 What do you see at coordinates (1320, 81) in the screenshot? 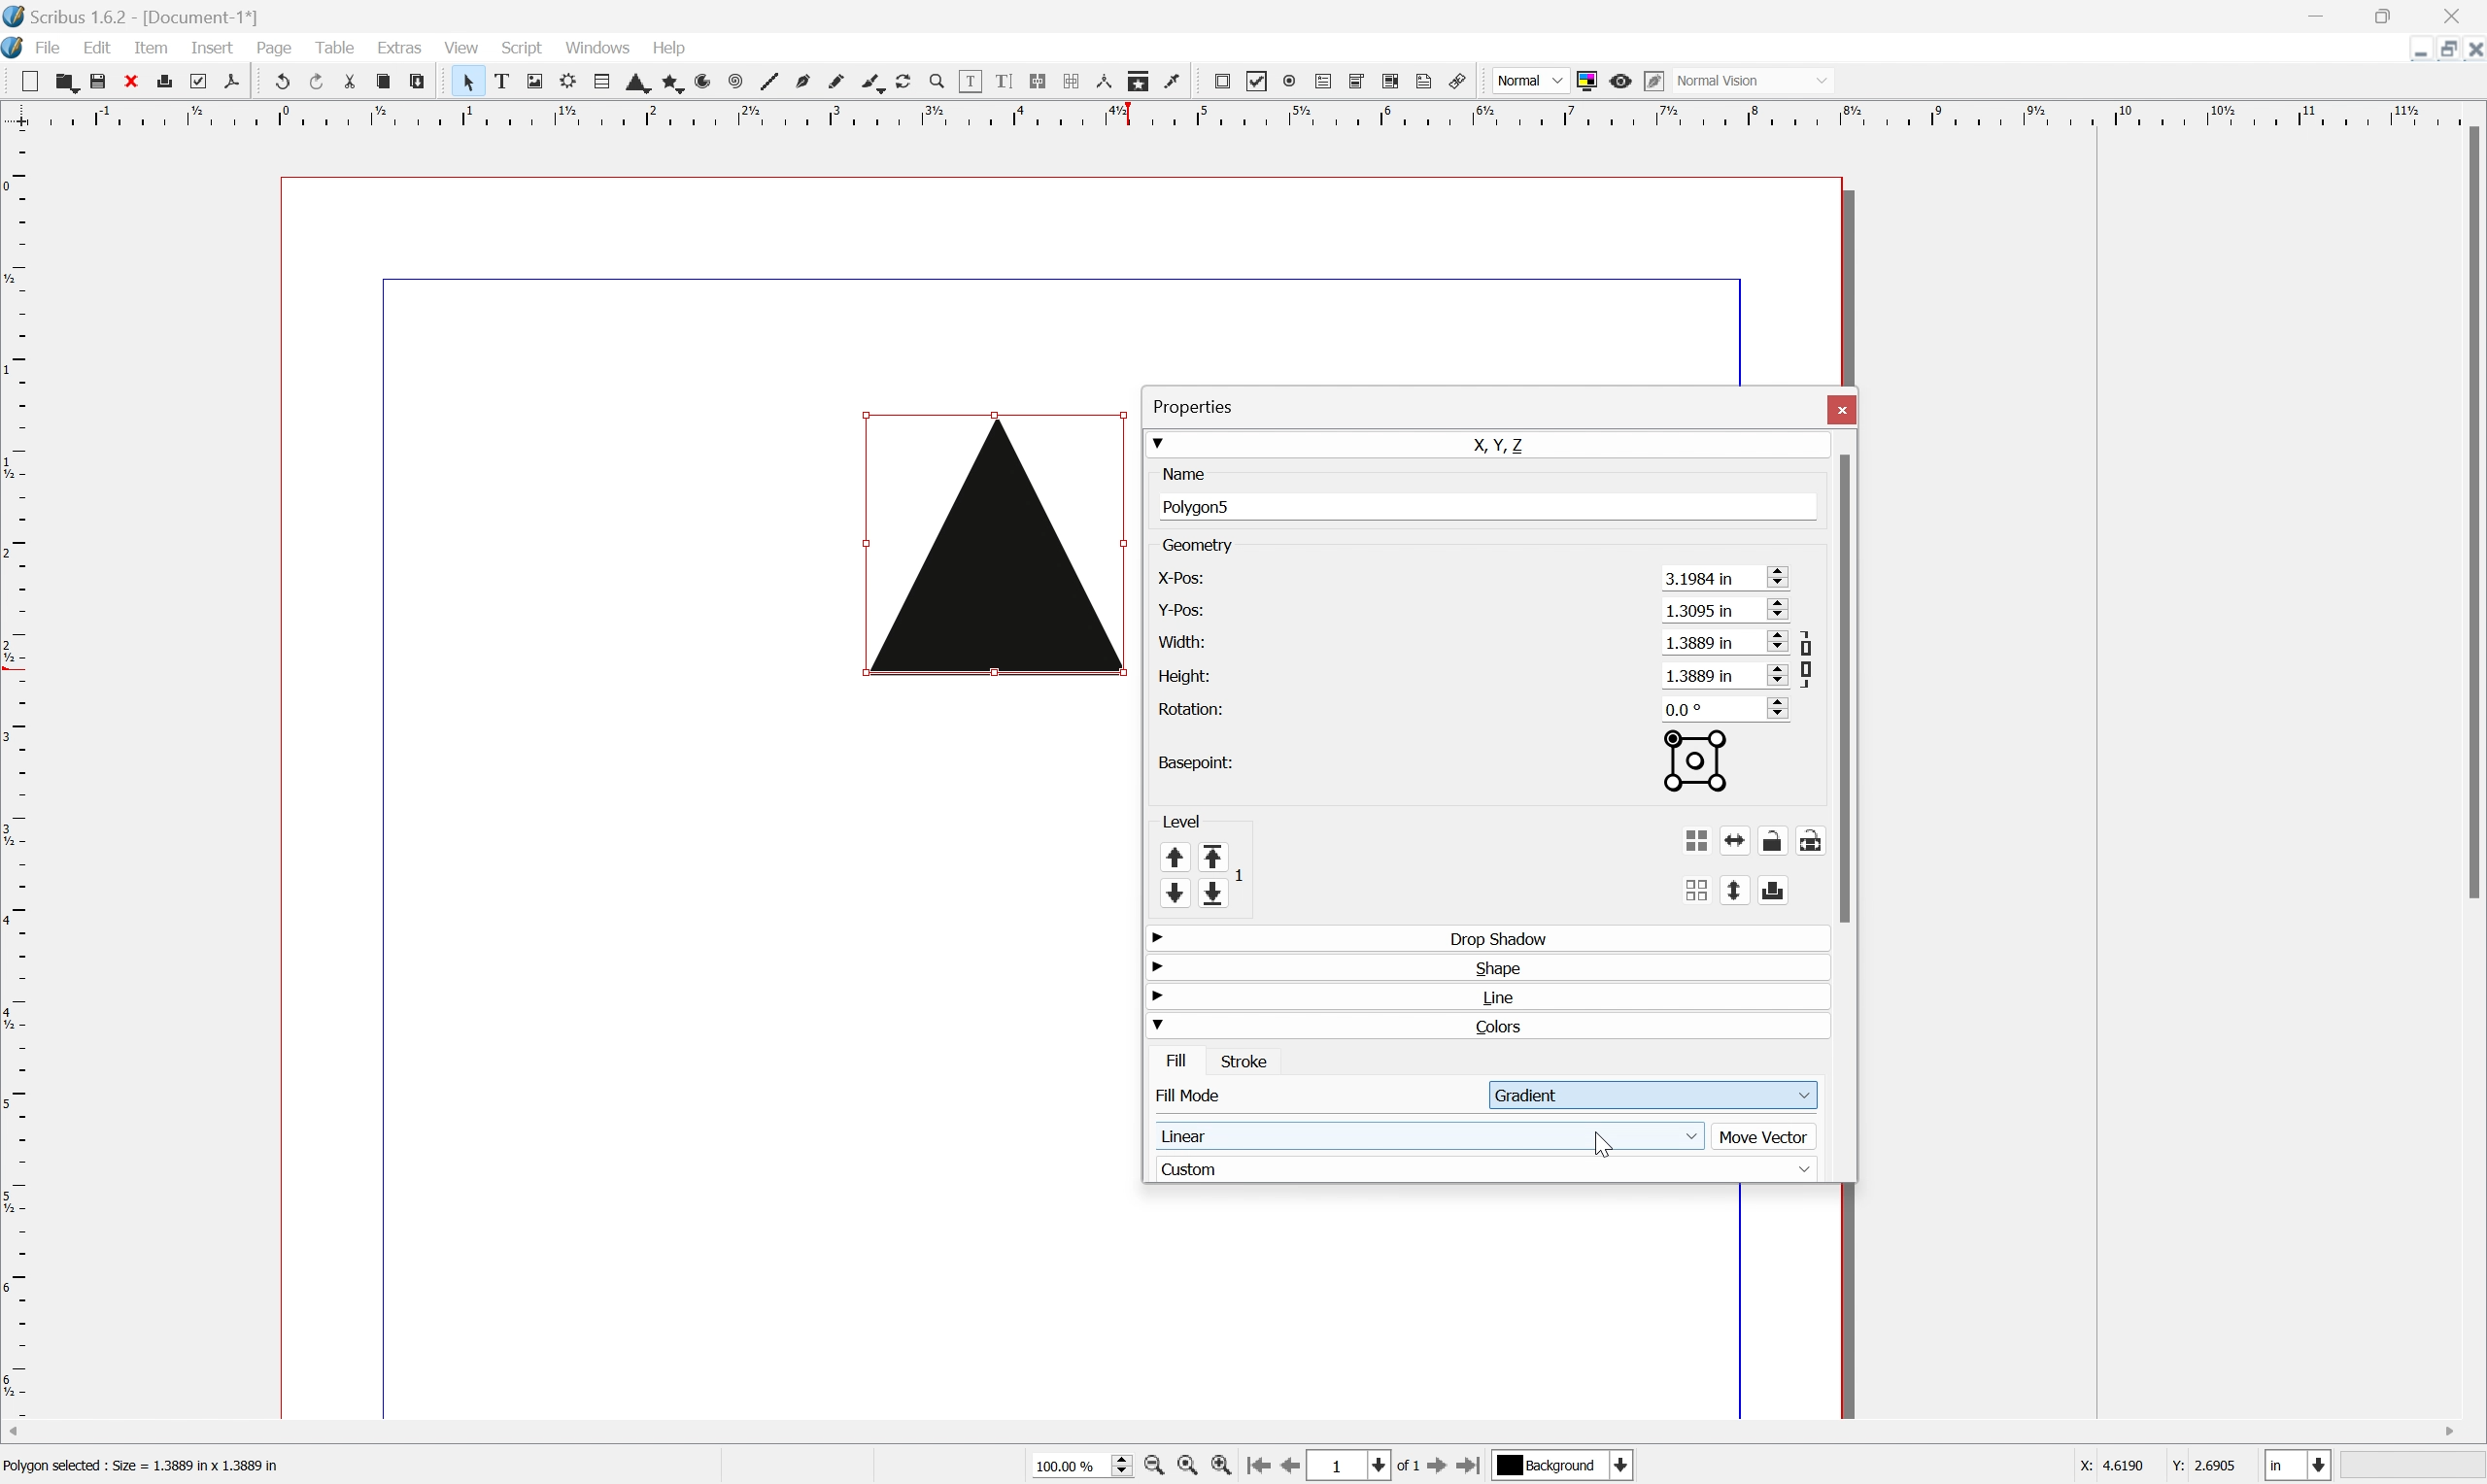
I see `PDF text field` at bounding box center [1320, 81].